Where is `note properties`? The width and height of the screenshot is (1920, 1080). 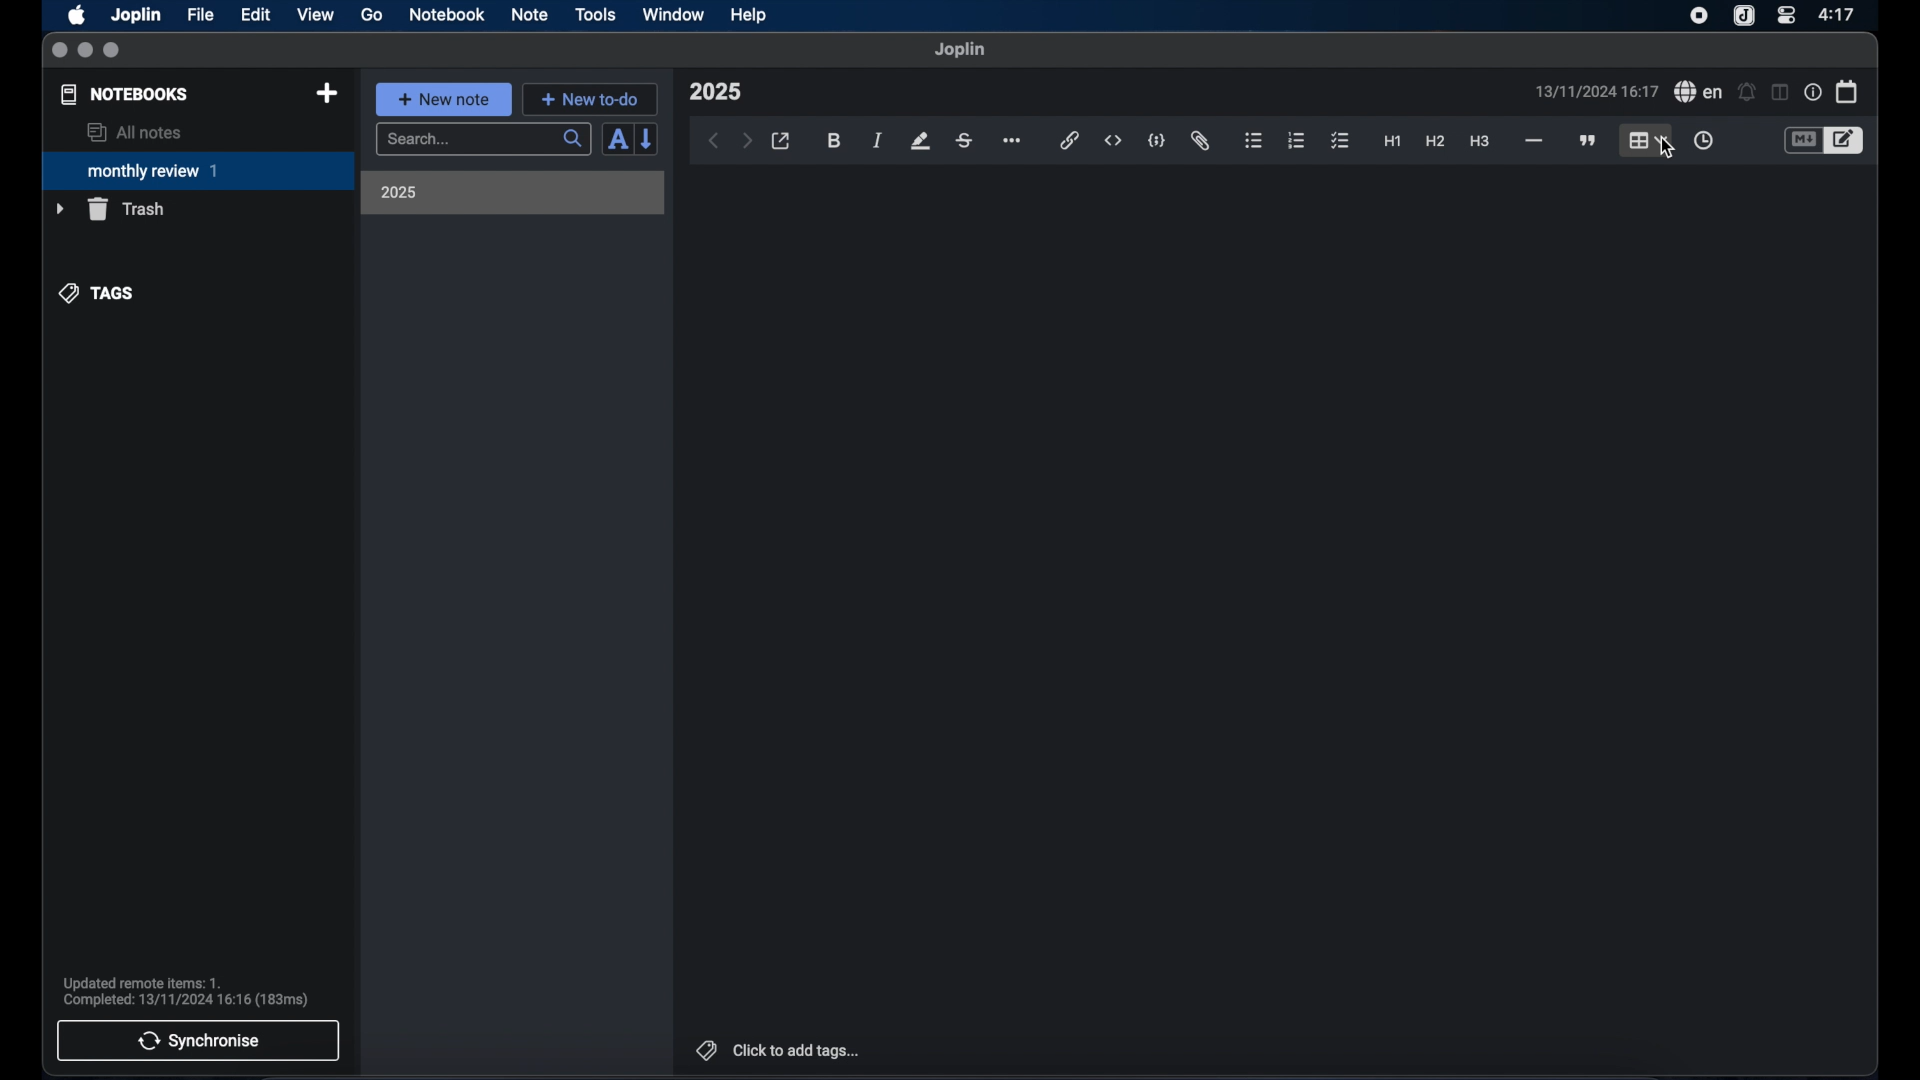
note properties is located at coordinates (1813, 93).